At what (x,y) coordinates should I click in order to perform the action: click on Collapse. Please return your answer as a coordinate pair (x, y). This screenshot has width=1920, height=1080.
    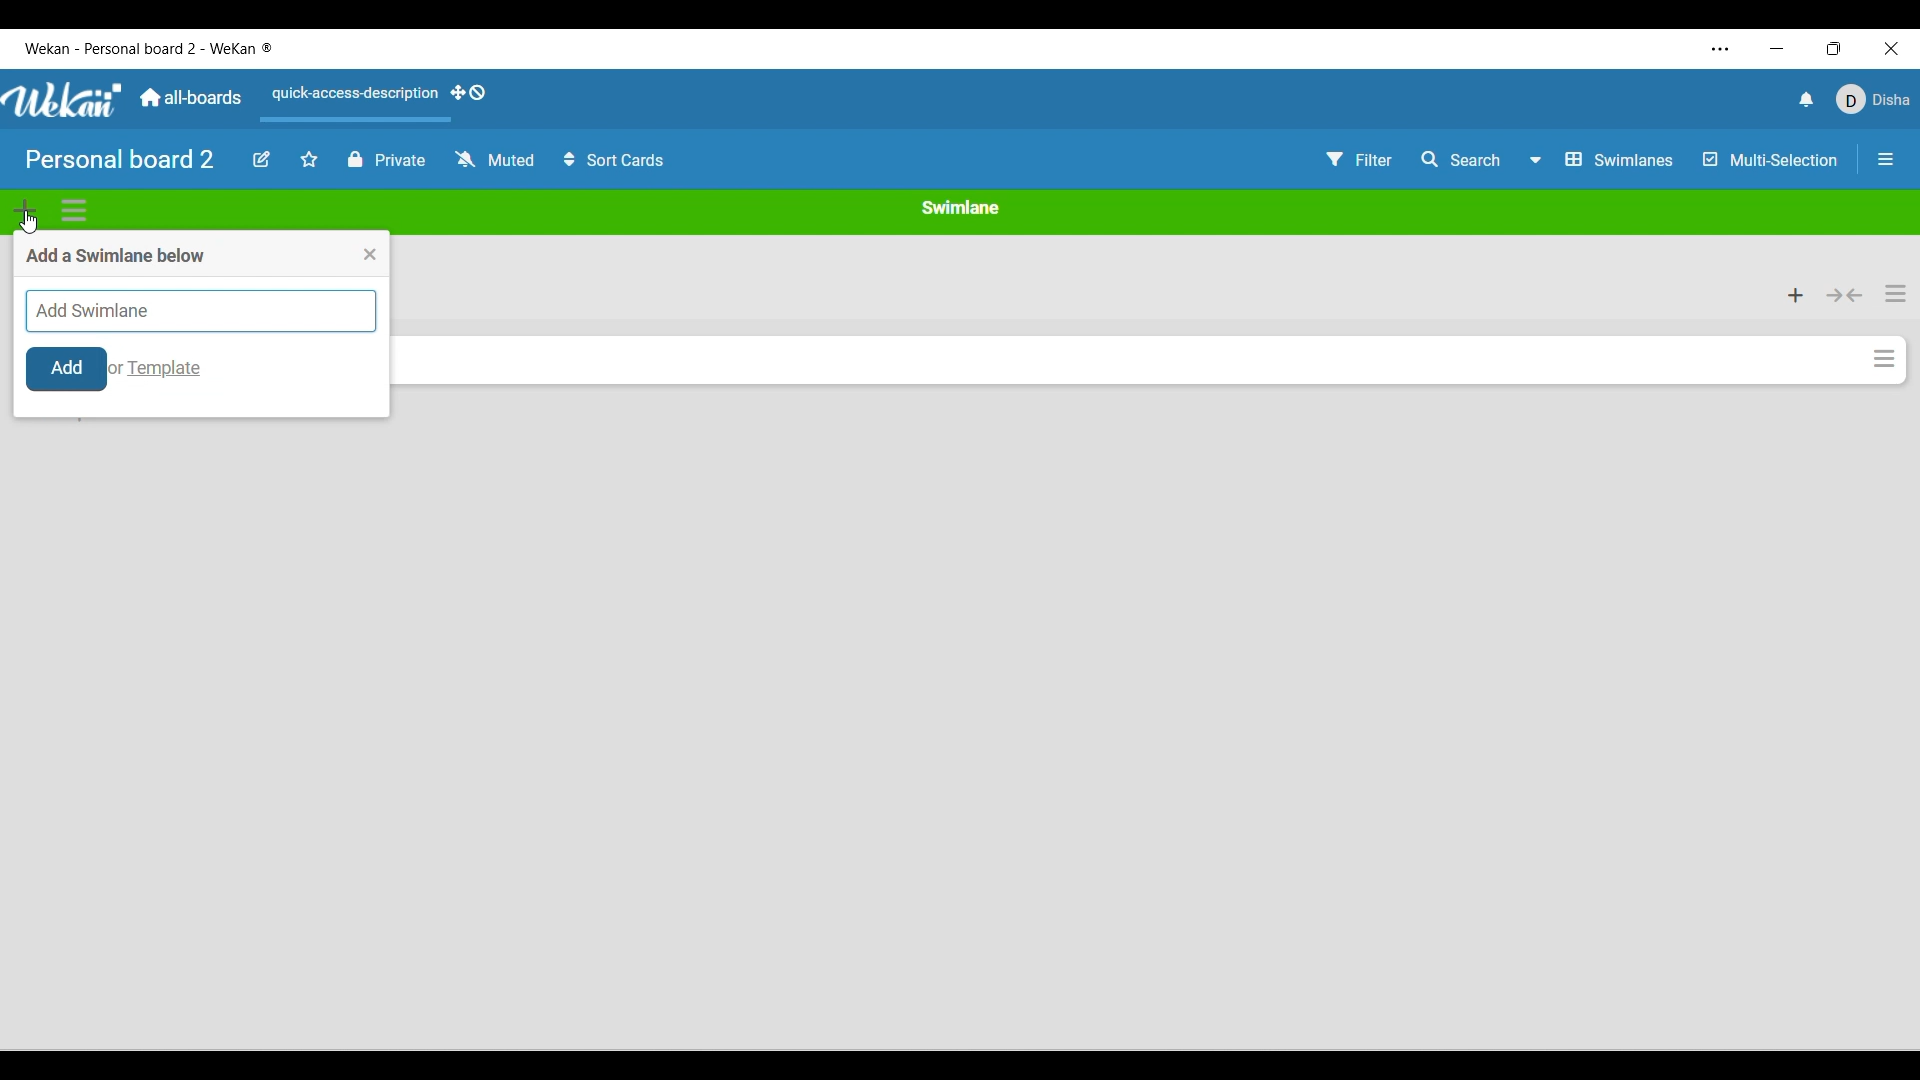
    Looking at the image, I should click on (1845, 295).